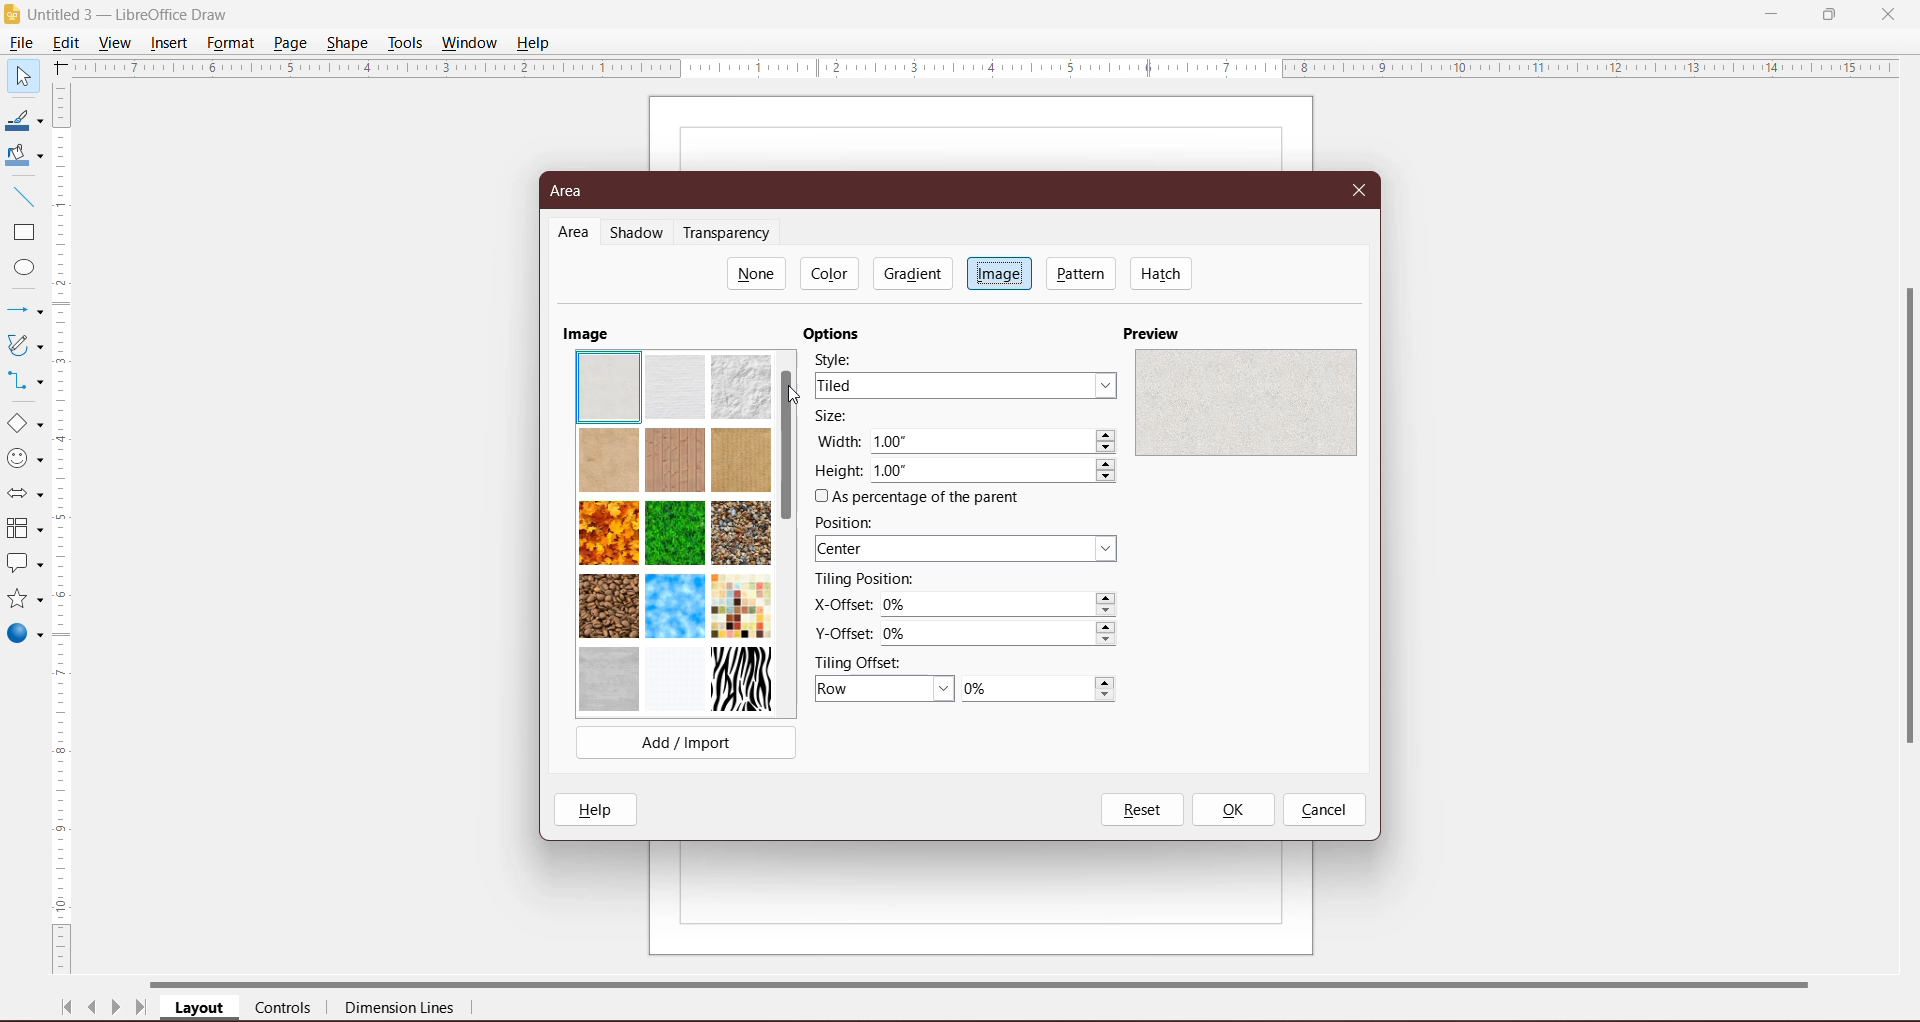 This screenshot has width=1920, height=1022. I want to click on Height, so click(838, 471).